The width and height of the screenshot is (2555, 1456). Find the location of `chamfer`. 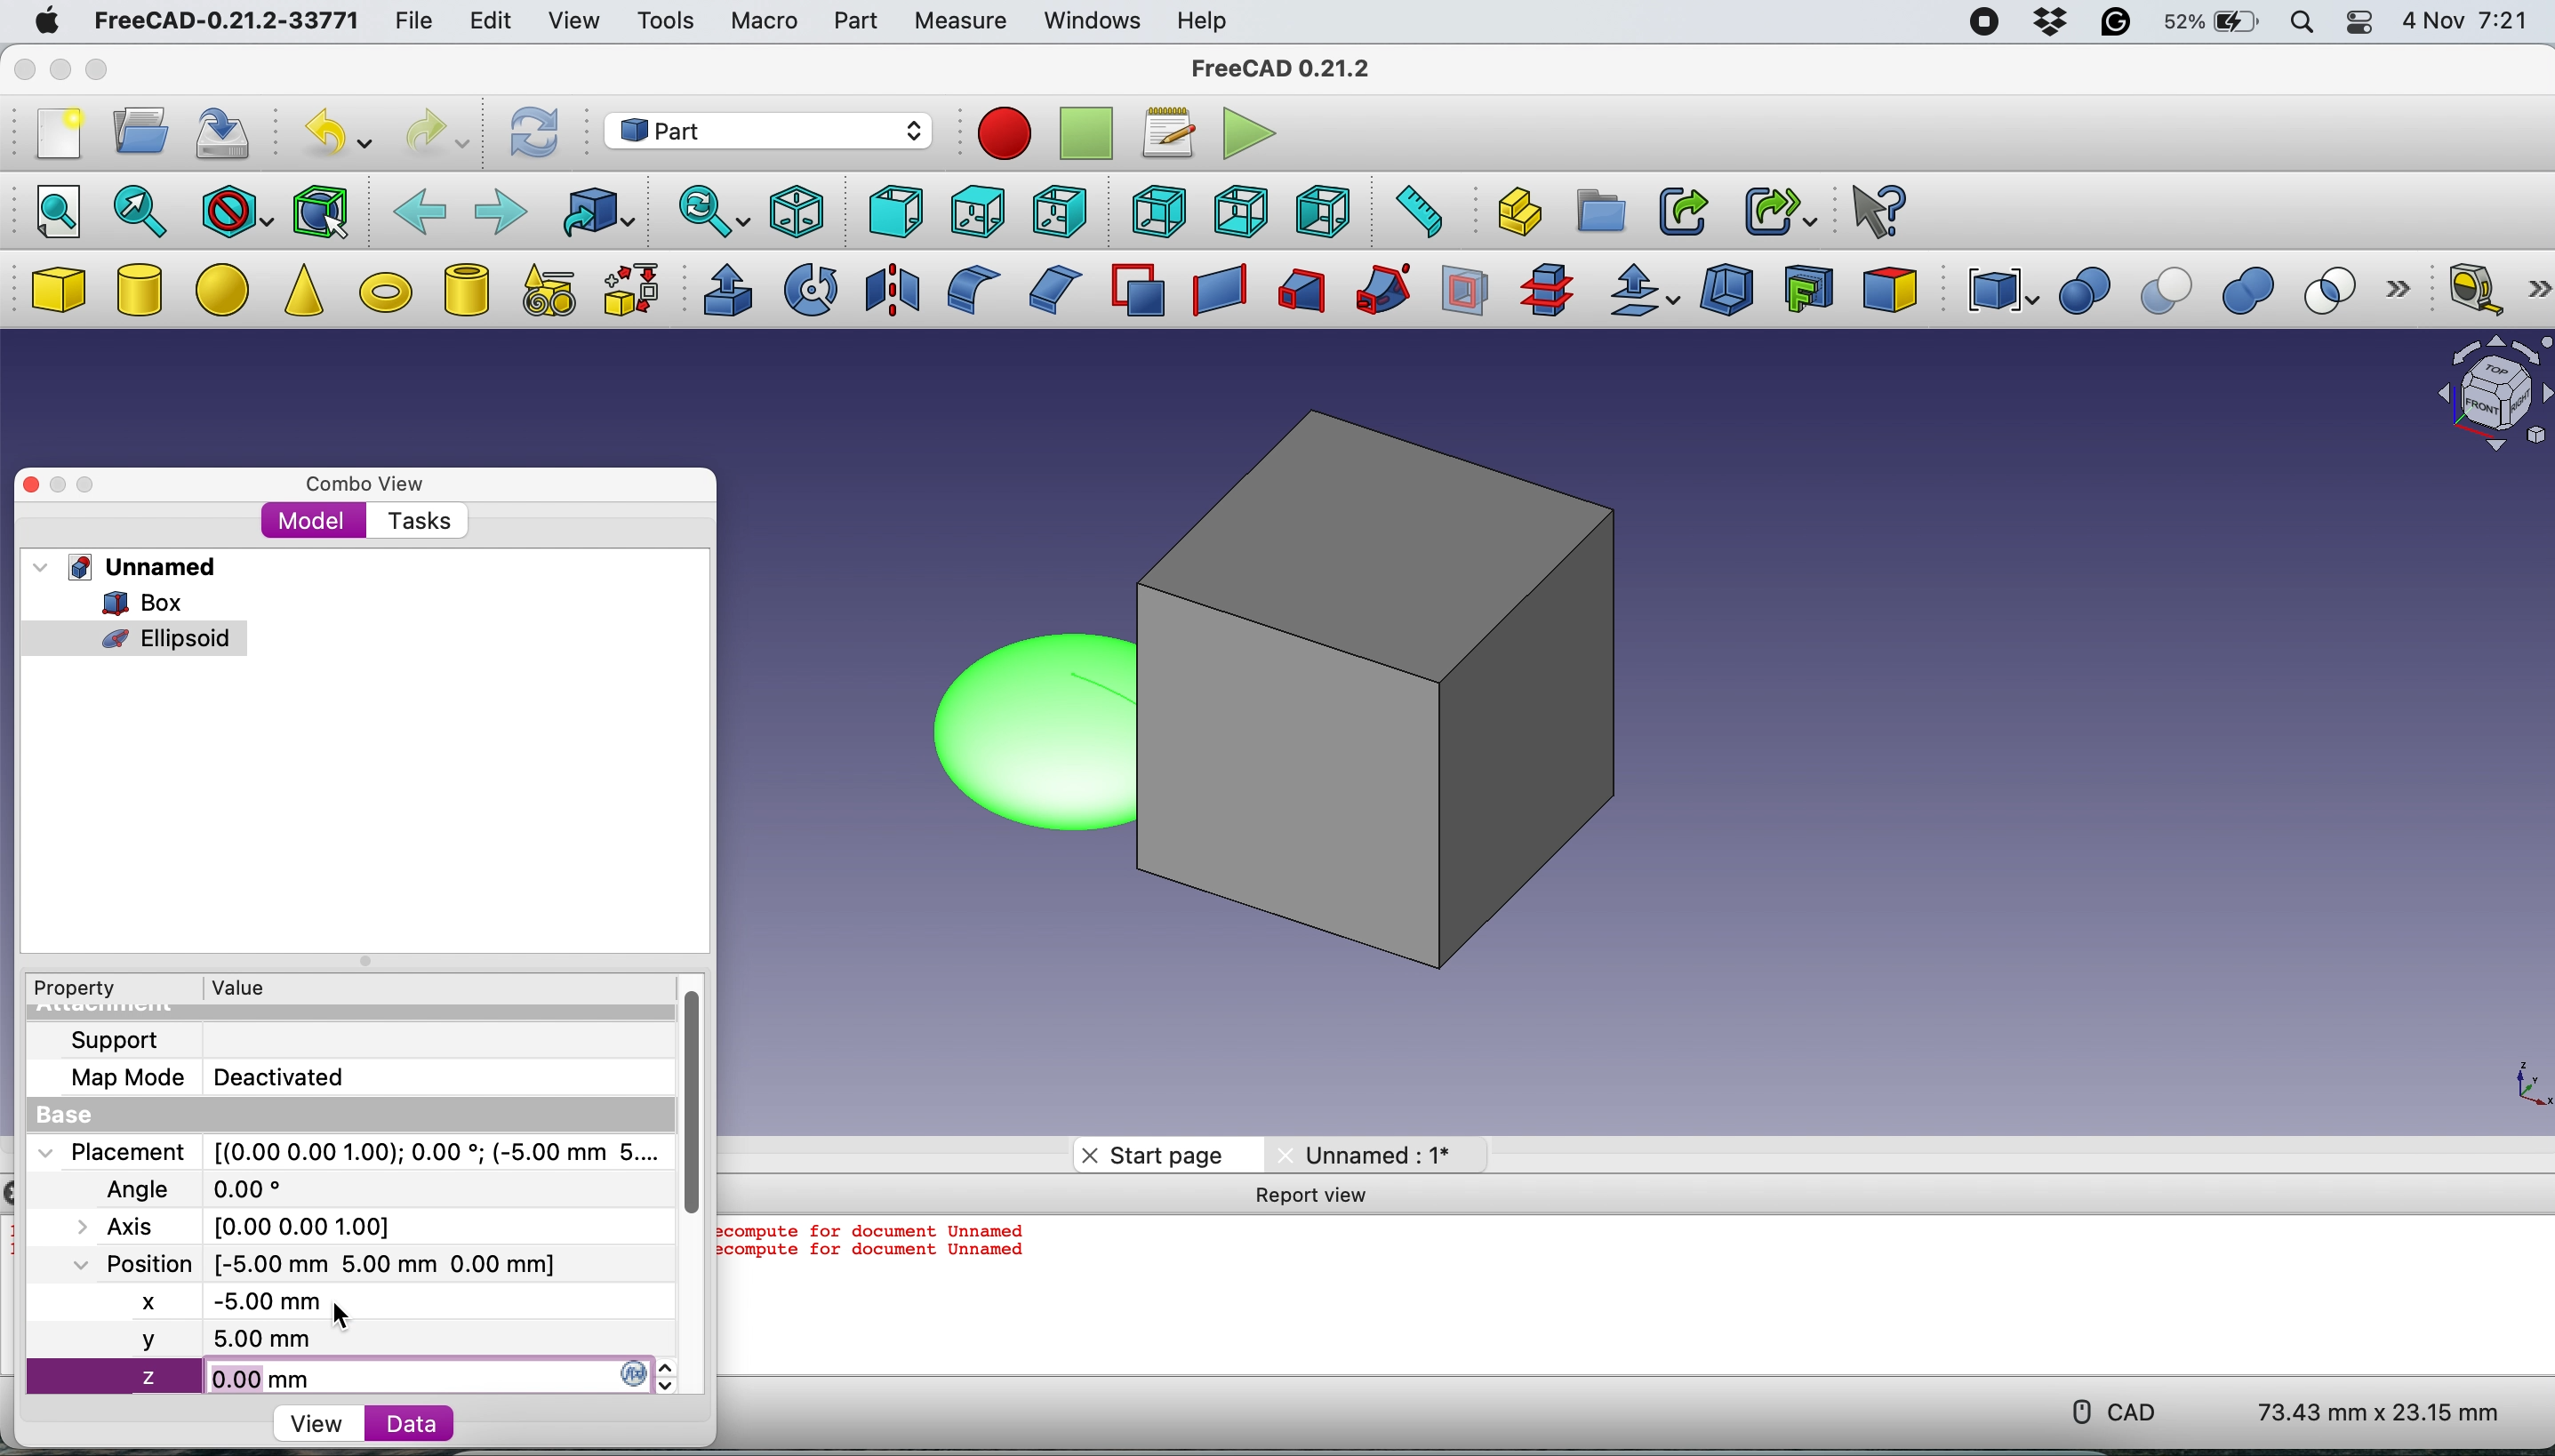

chamfer is located at coordinates (1051, 288).